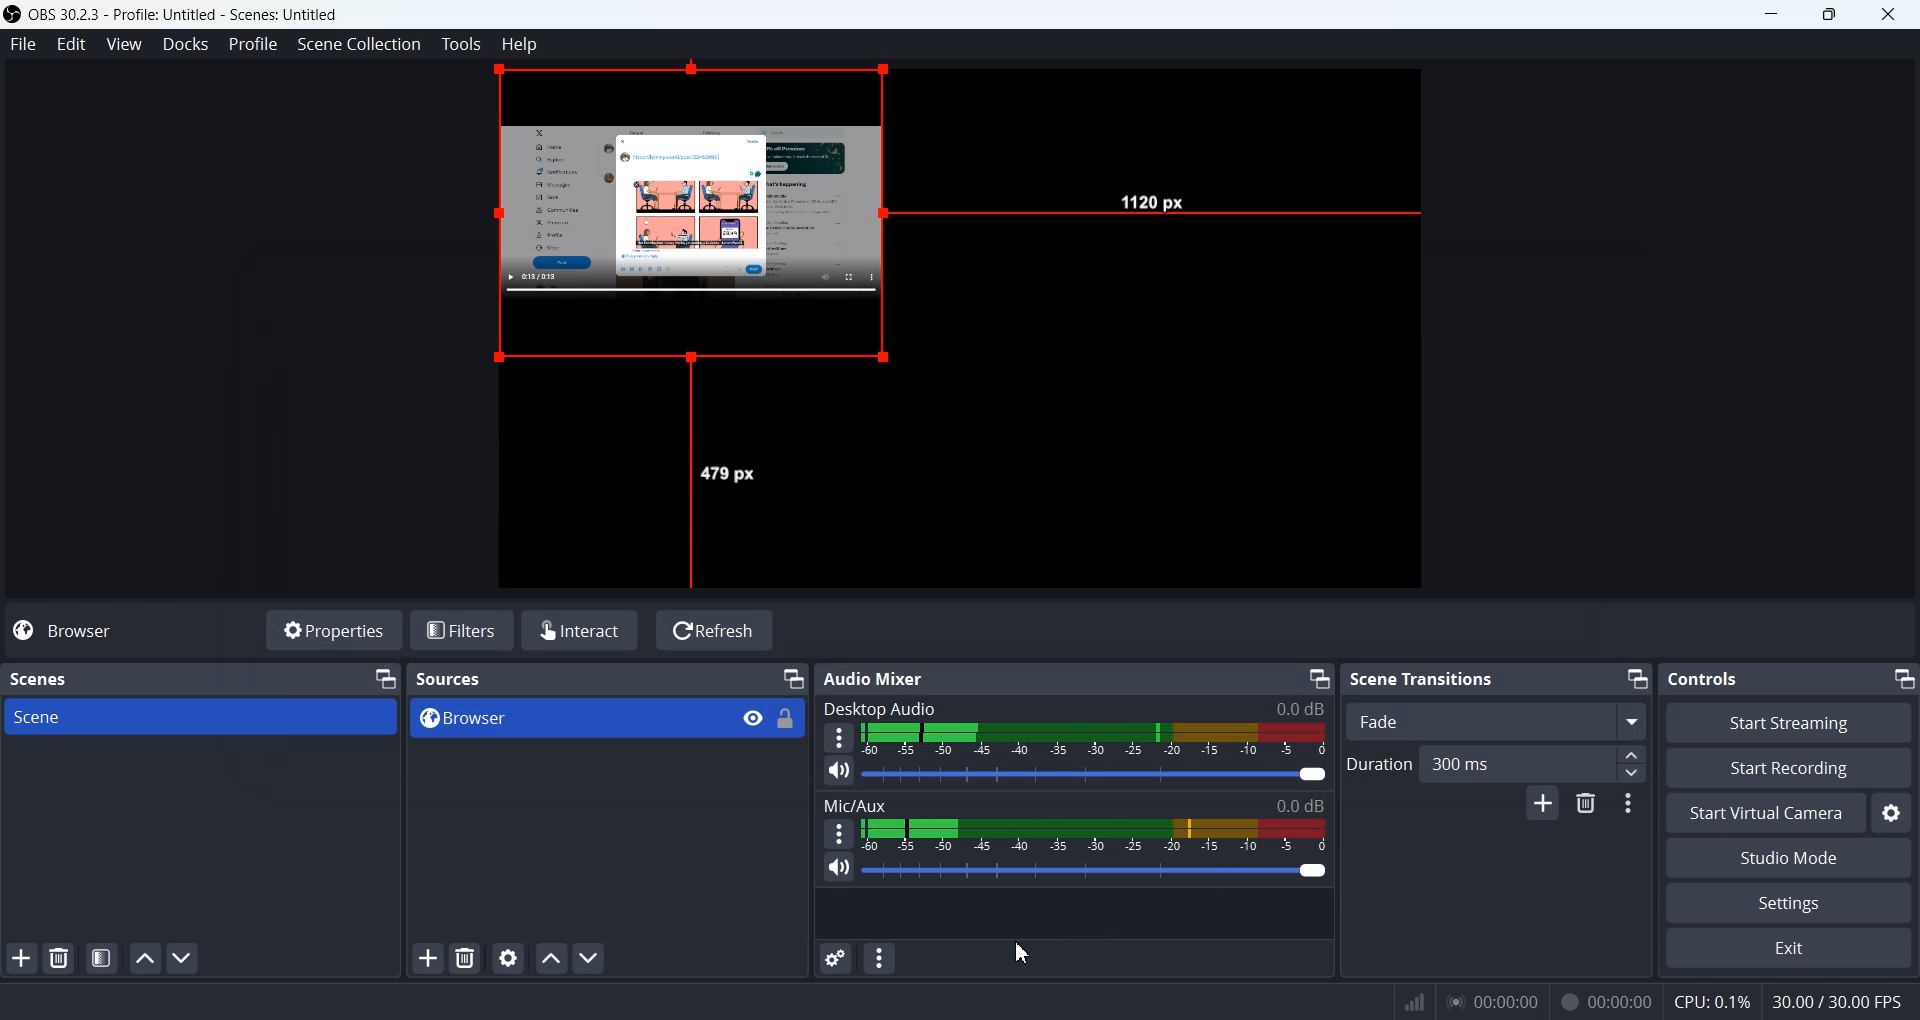 The width and height of the screenshot is (1920, 1020). I want to click on Minimize, so click(1902, 675).